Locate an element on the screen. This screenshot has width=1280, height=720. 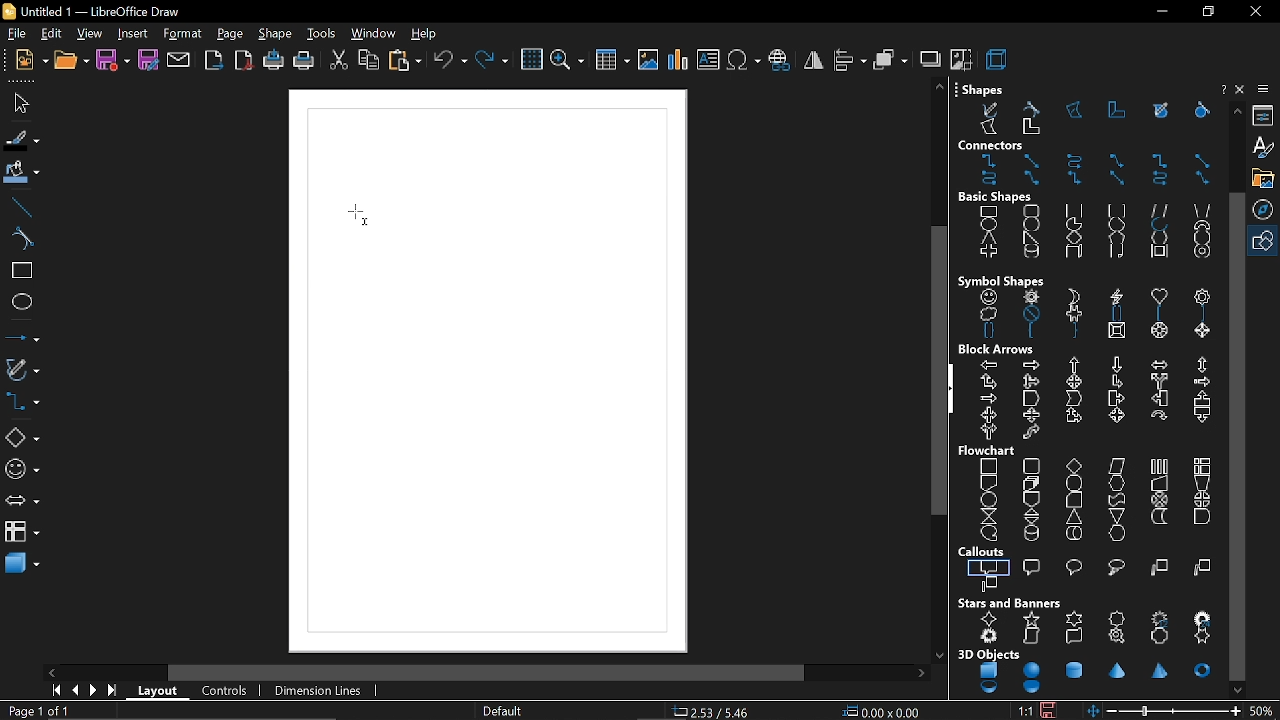
align is located at coordinates (848, 60).